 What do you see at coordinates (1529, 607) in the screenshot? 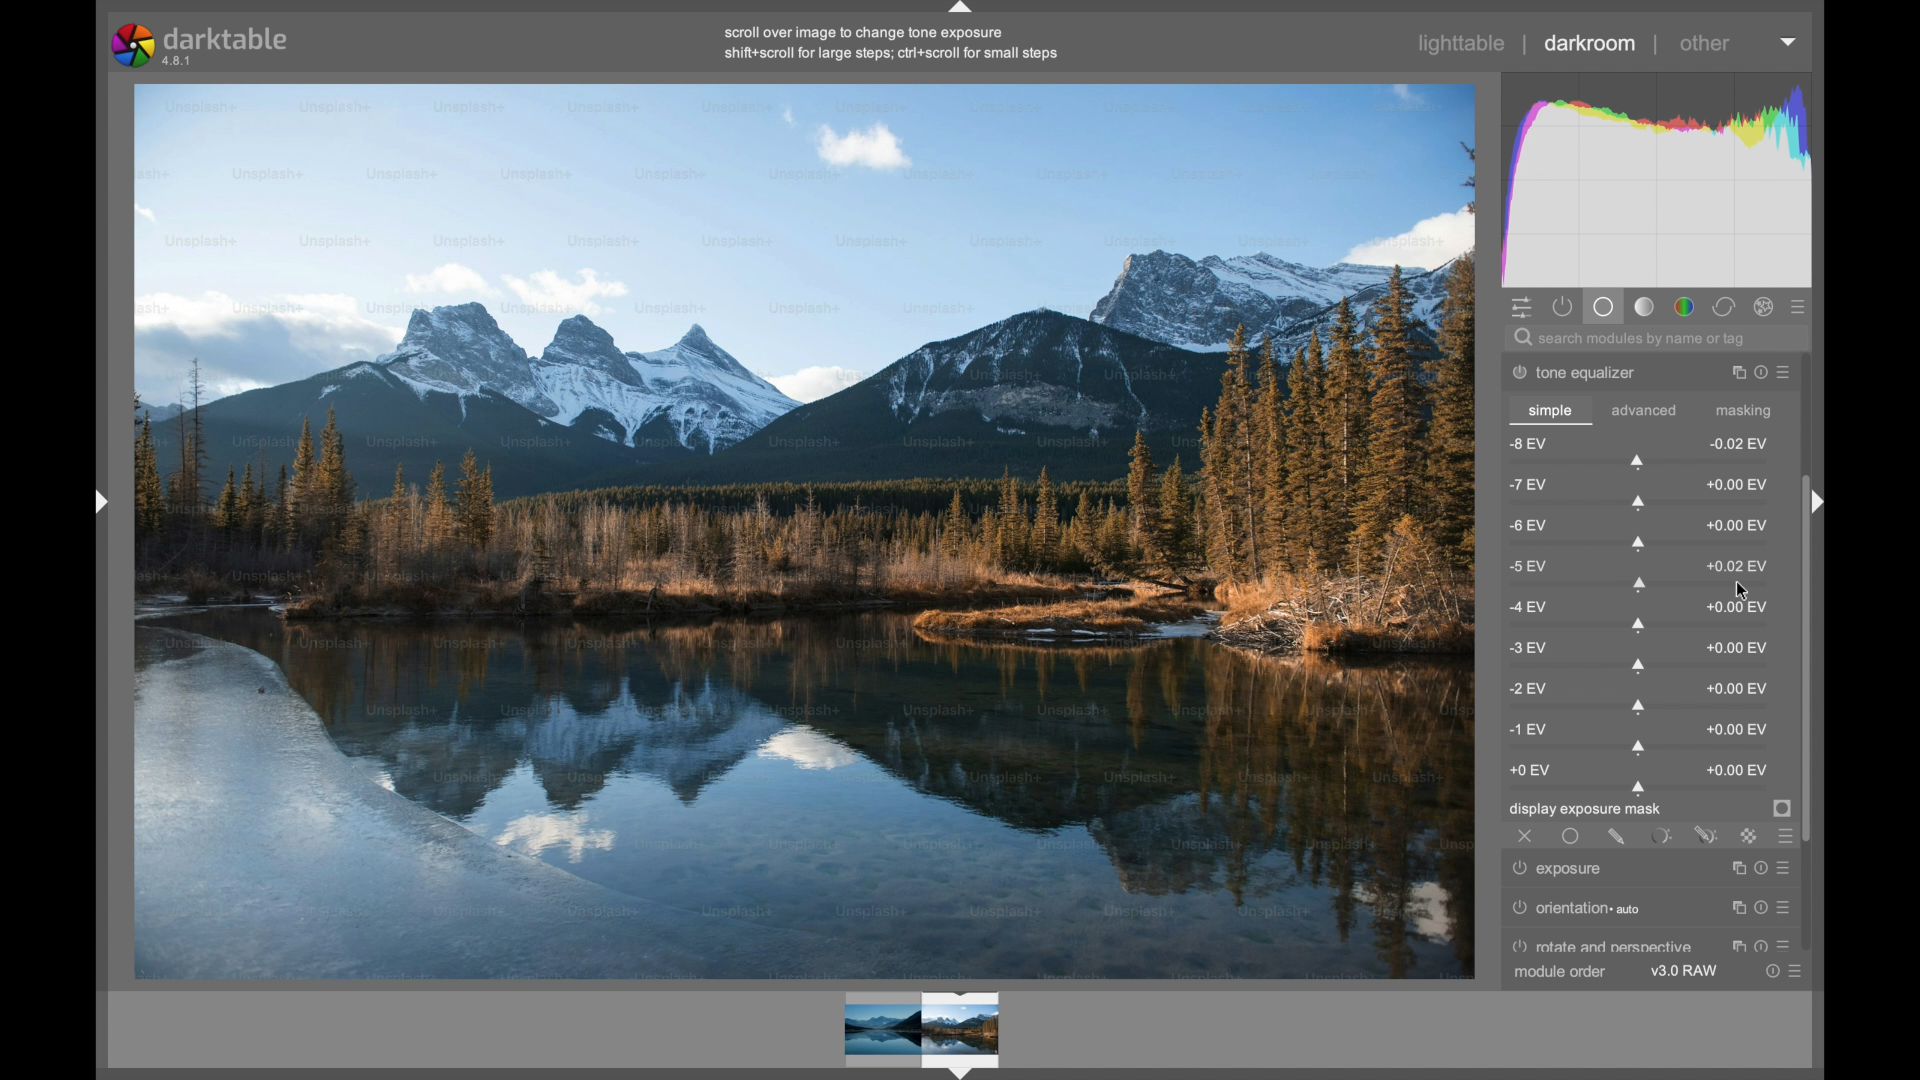
I see `-4 ev` at bounding box center [1529, 607].